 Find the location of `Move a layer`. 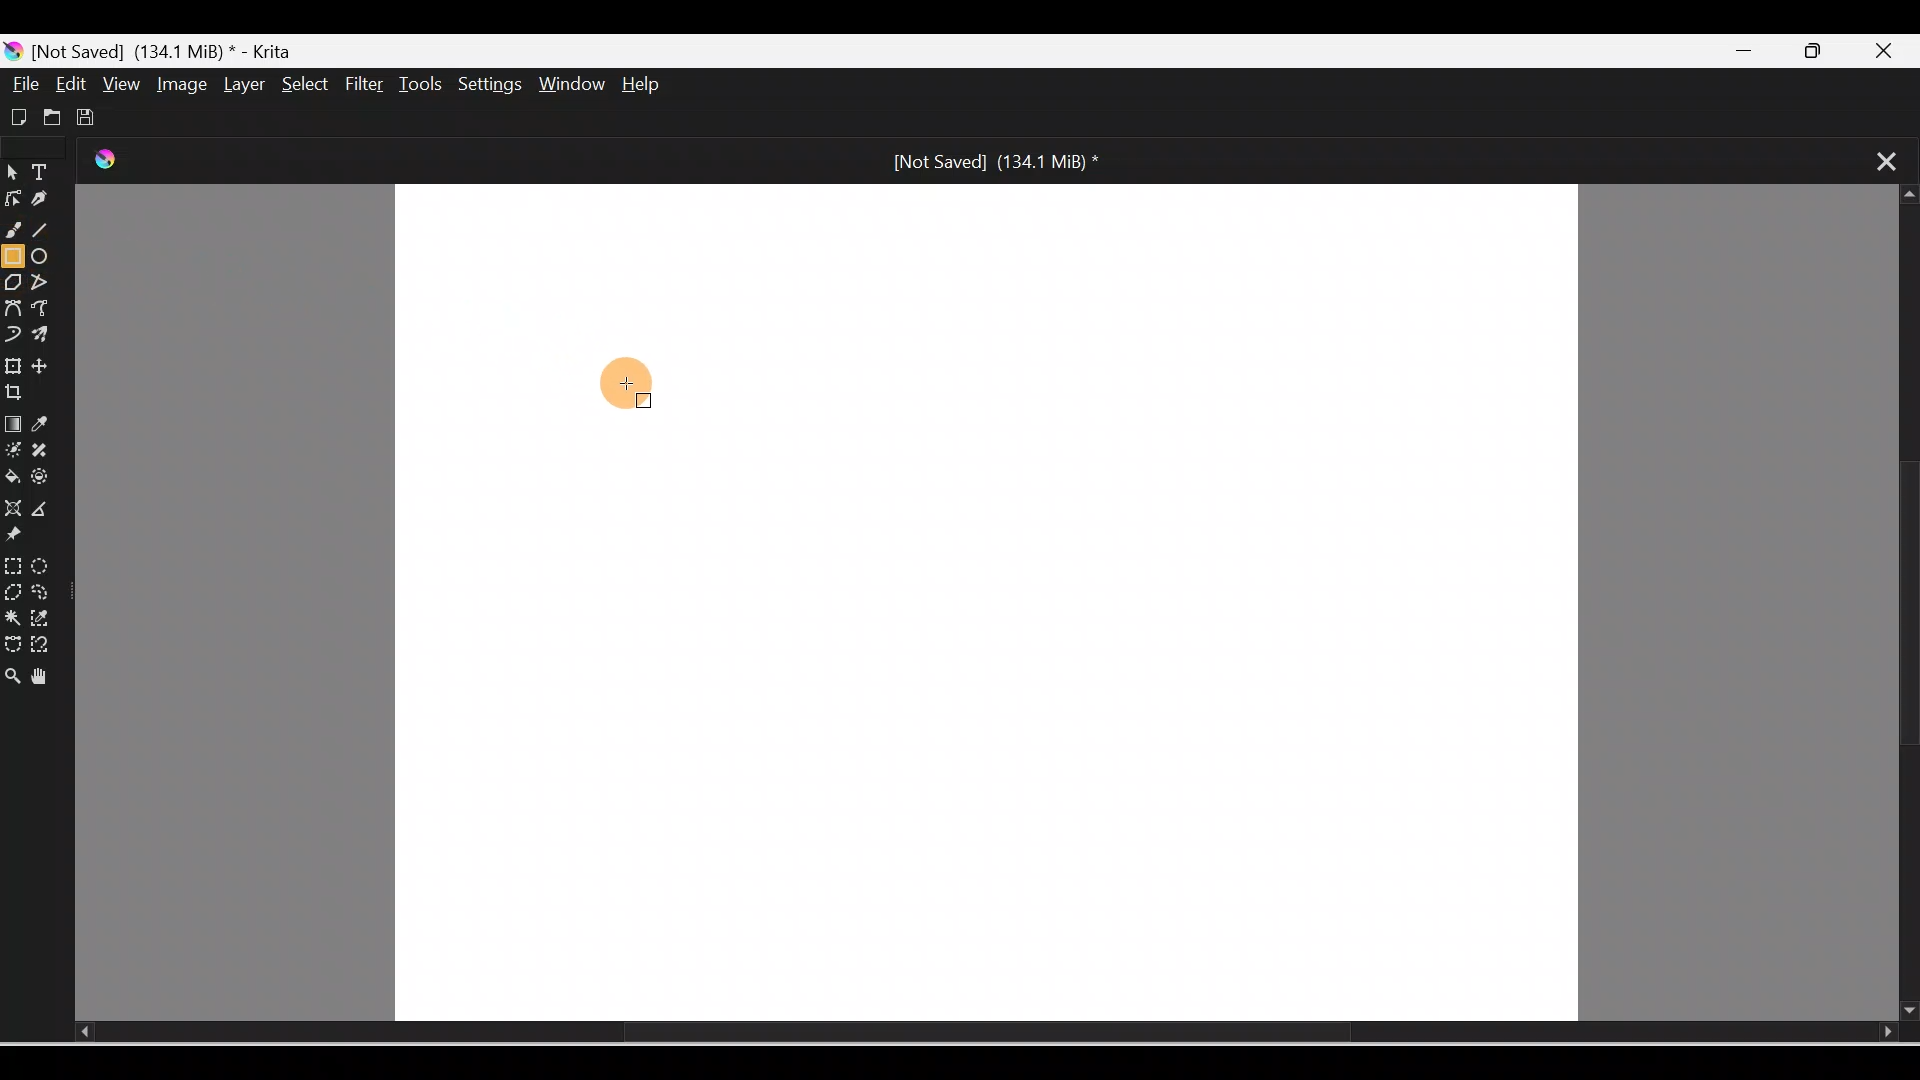

Move a layer is located at coordinates (49, 366).